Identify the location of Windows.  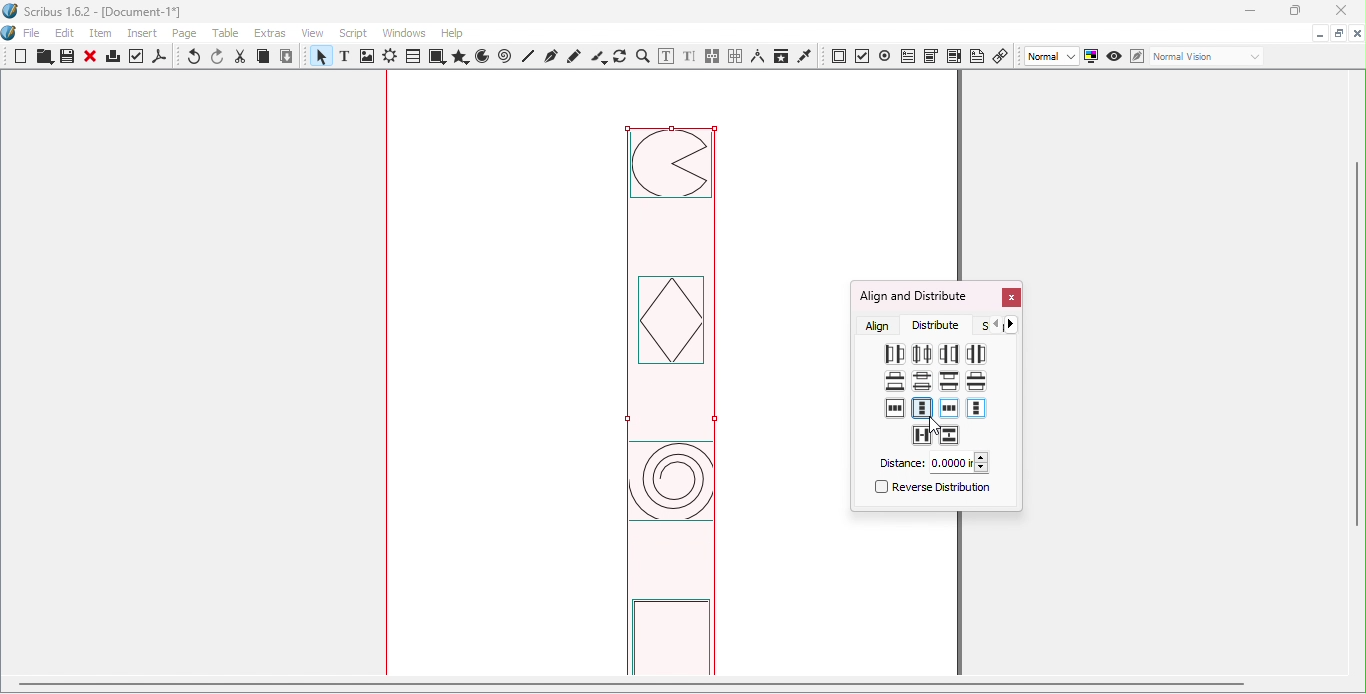
(404, 33).